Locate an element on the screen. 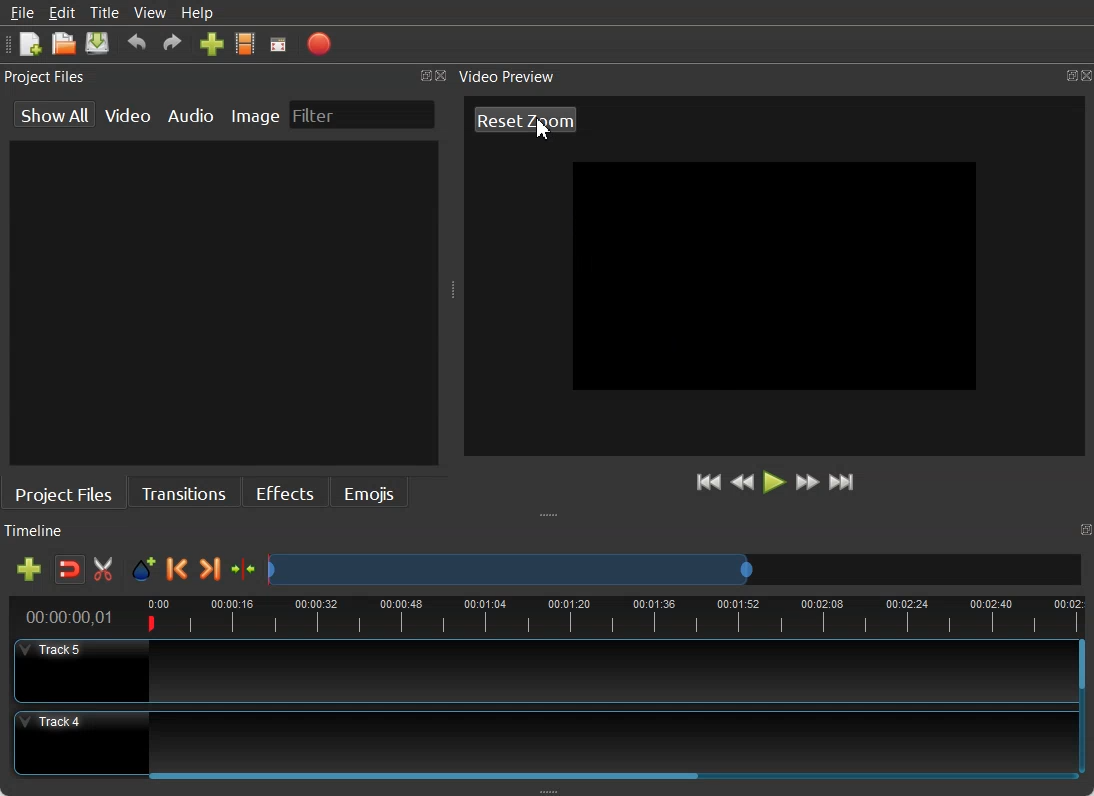  Emojis is located at coordinates (368, 492).